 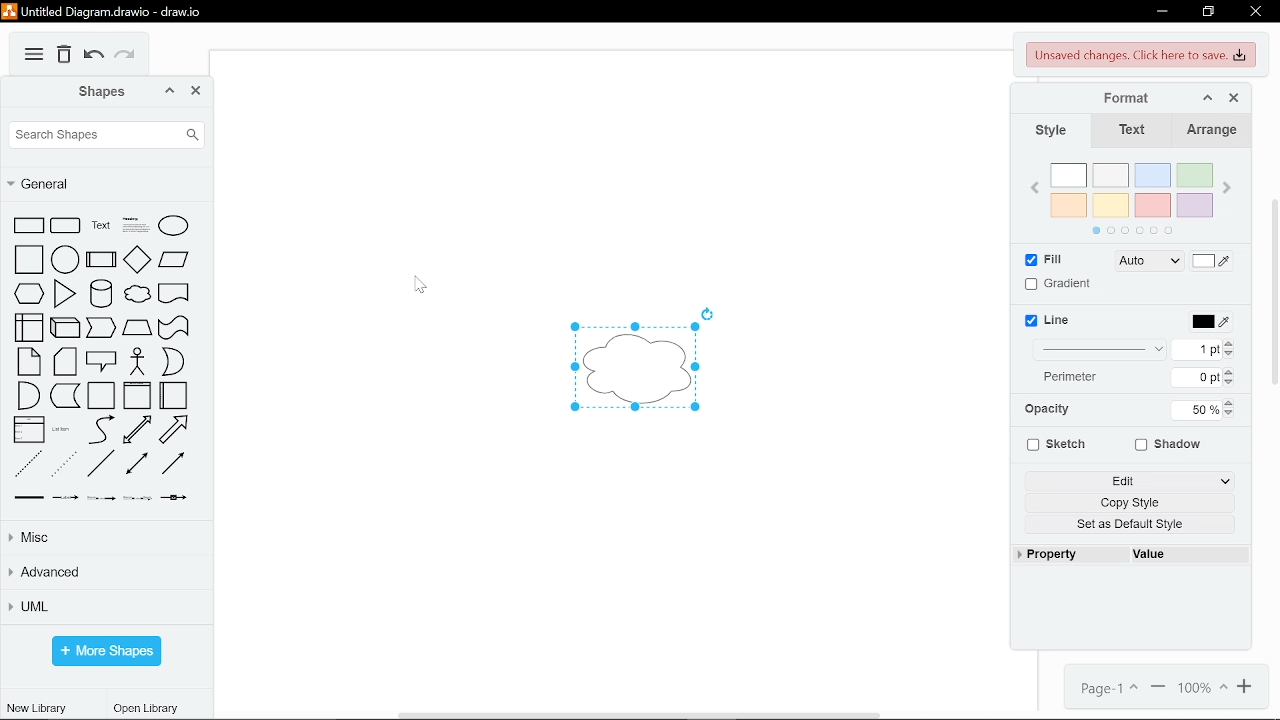 What do you see at coordinates (1130, 481) in the screenshot?
I see `edit` at bounding box center [1130, 481].